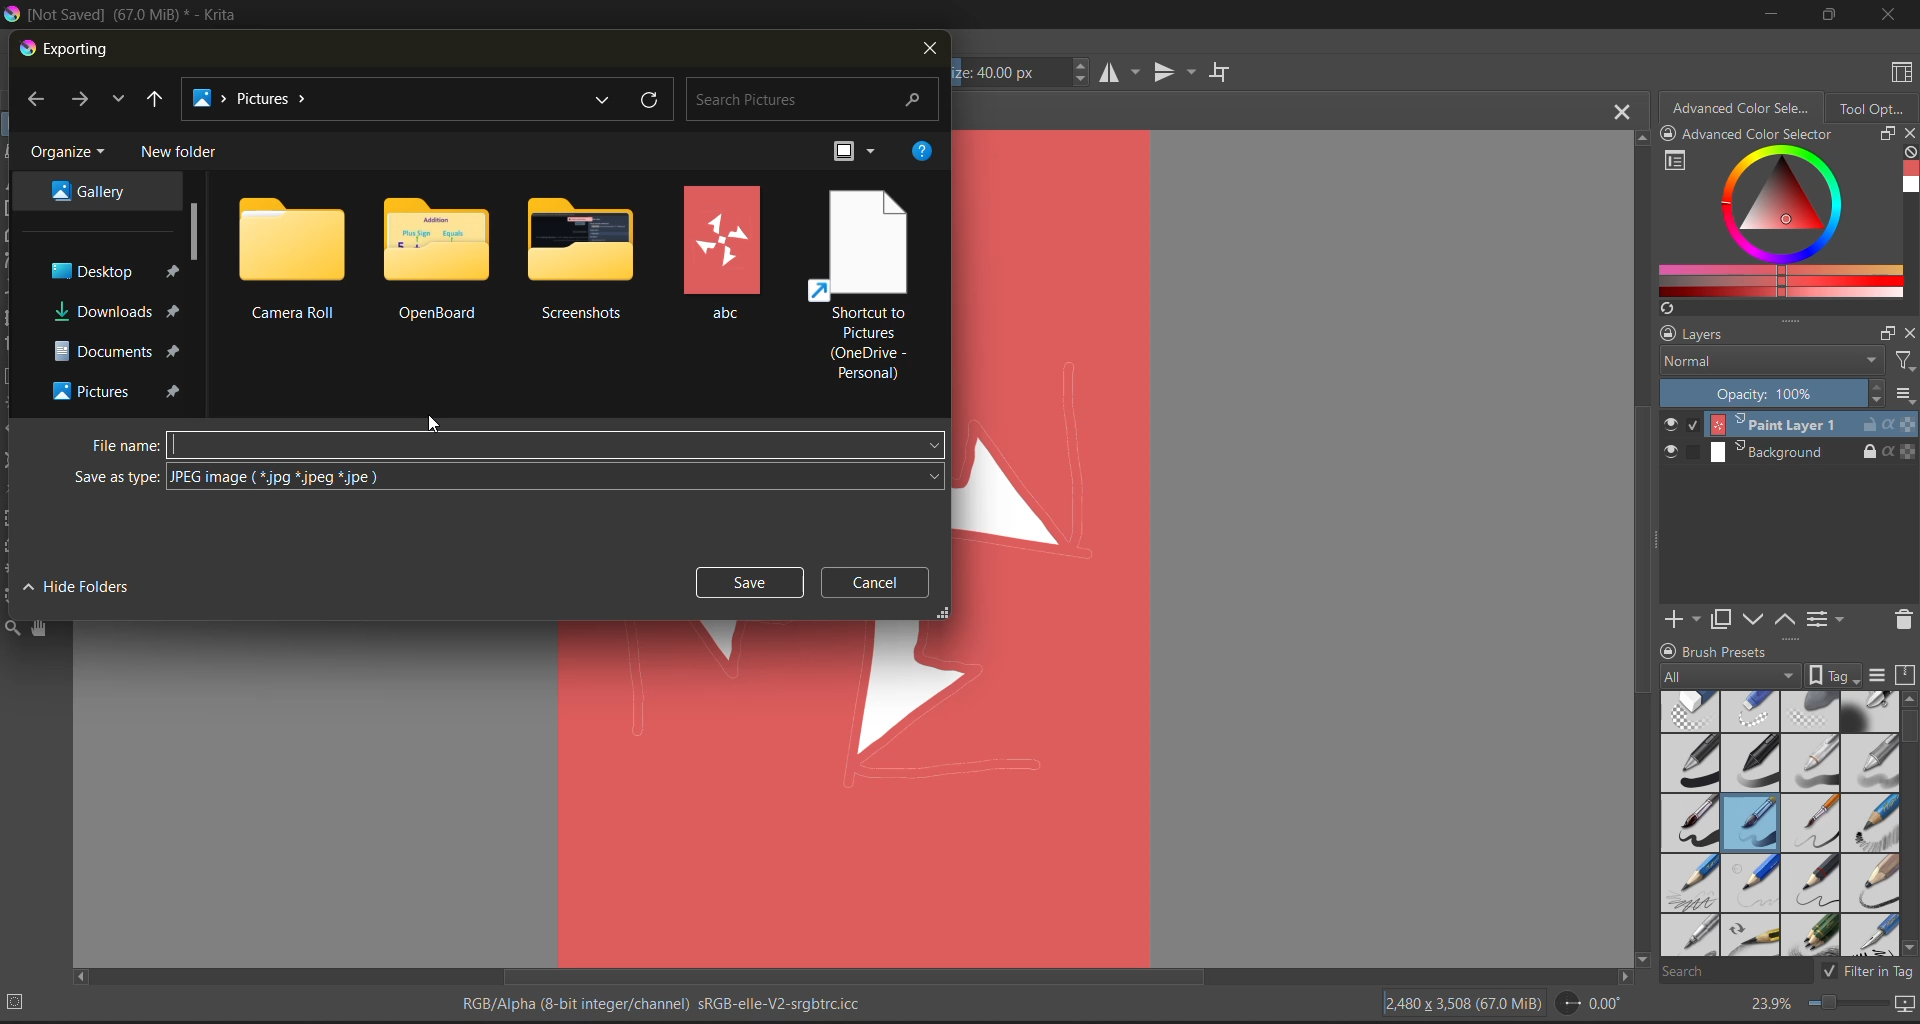 Image resolution: width=1920 pixels, height=1024 pixels. What do you see at coordinates (582, 260) in the screenshot?
I see `folders and files` at bounding box center [582, 260].